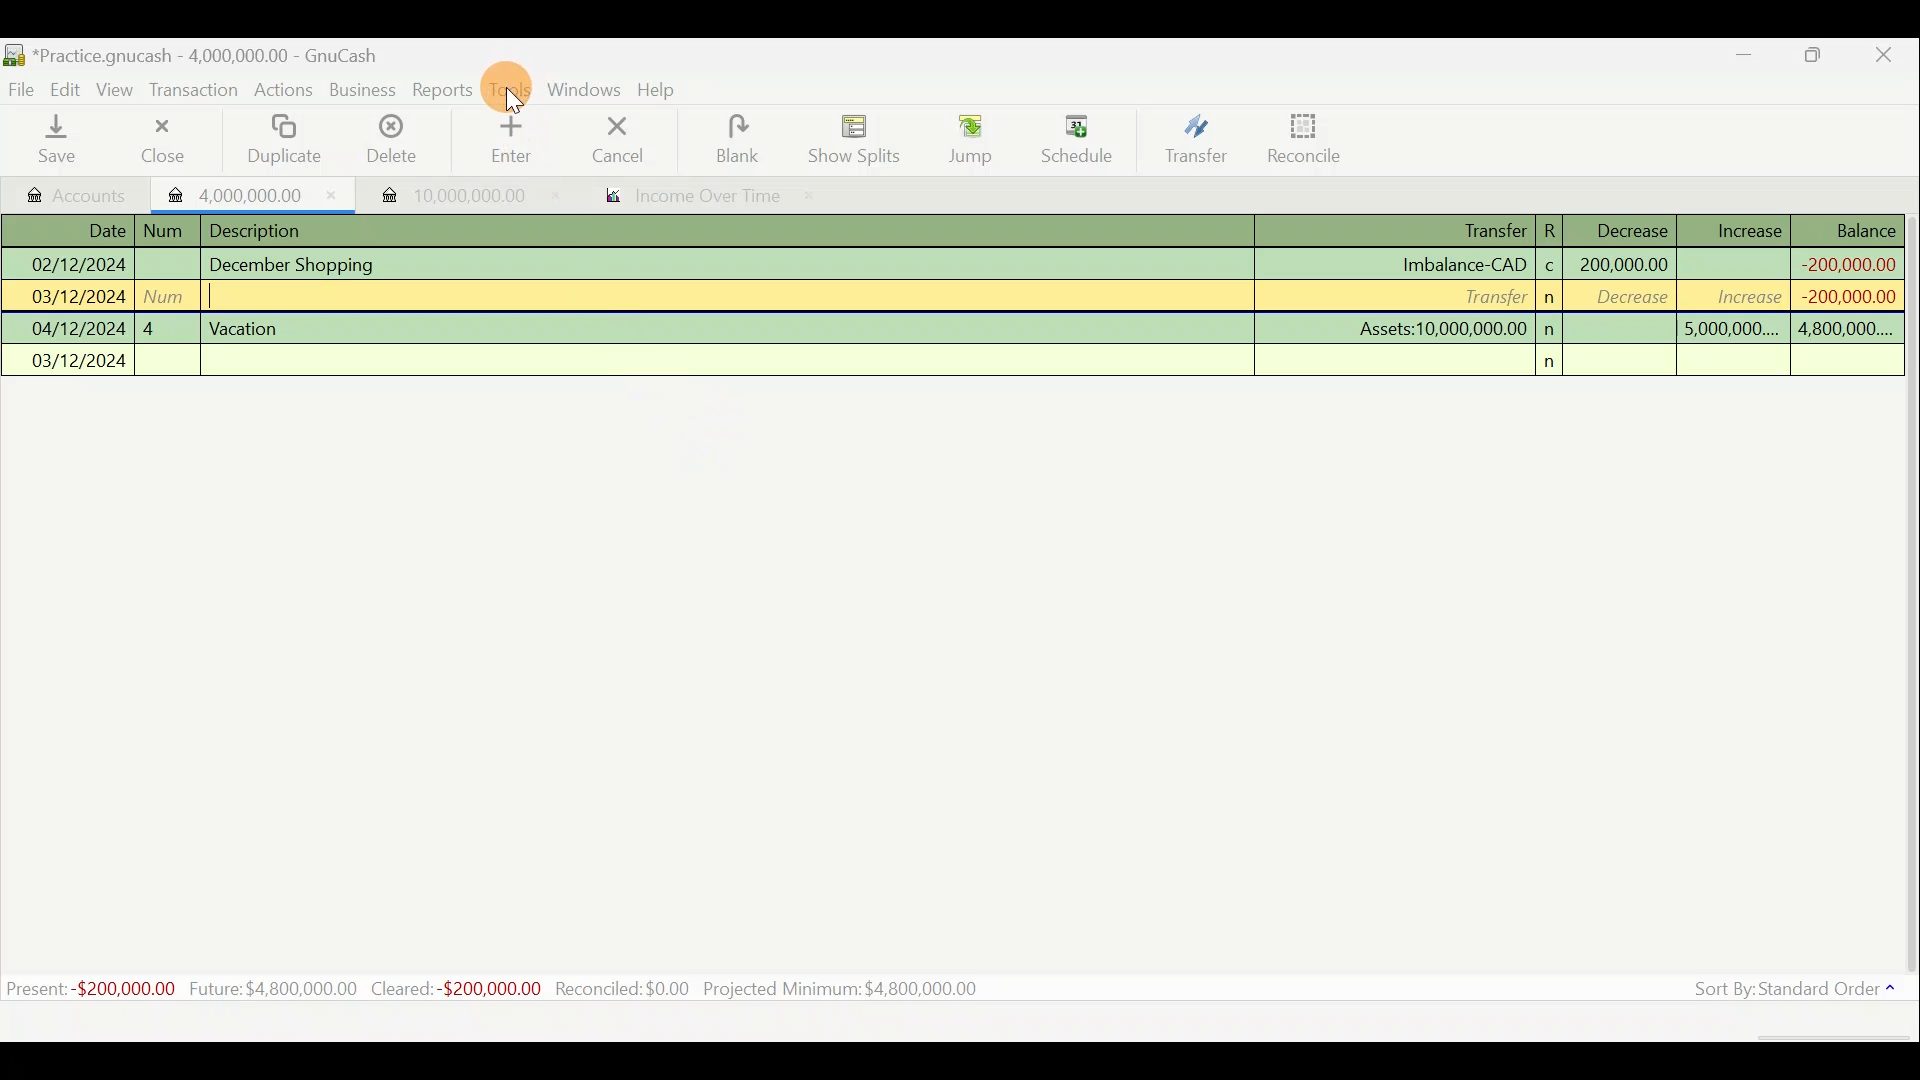 The image size is (1920, 1080). I want to click on Sort by, so click(1785, 991).